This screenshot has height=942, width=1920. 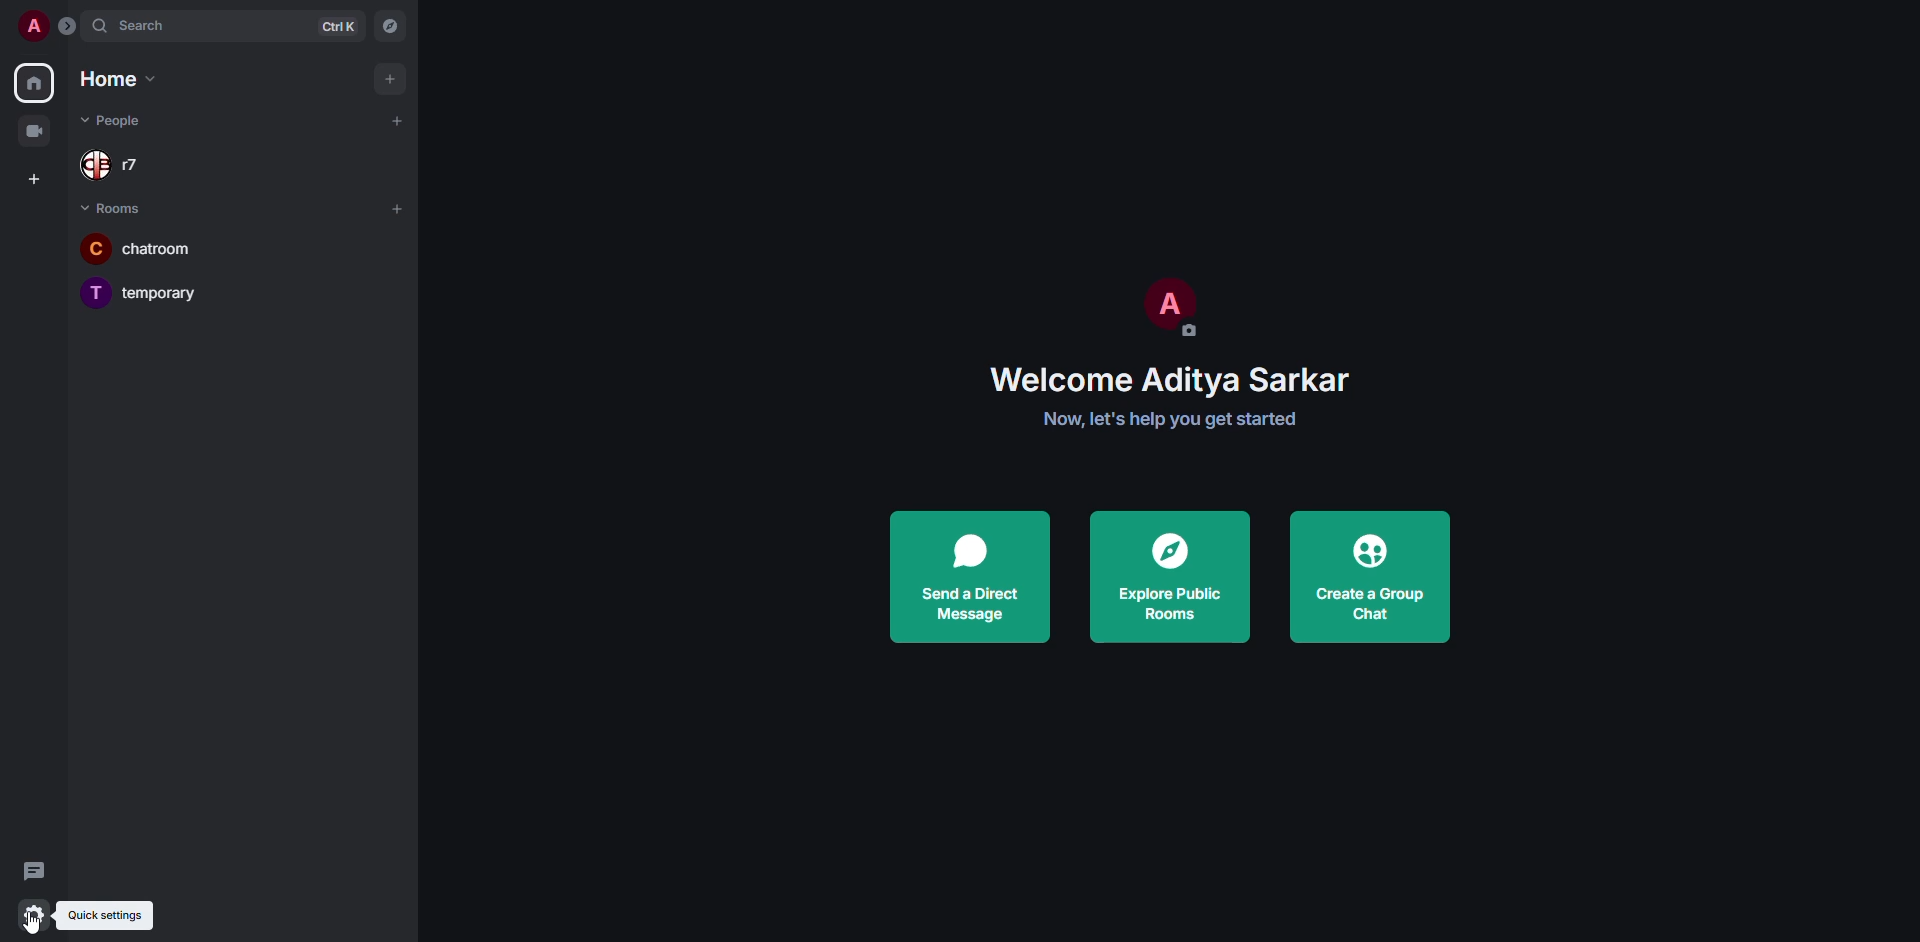 I want to click on r7, so click(x=117, y=168).